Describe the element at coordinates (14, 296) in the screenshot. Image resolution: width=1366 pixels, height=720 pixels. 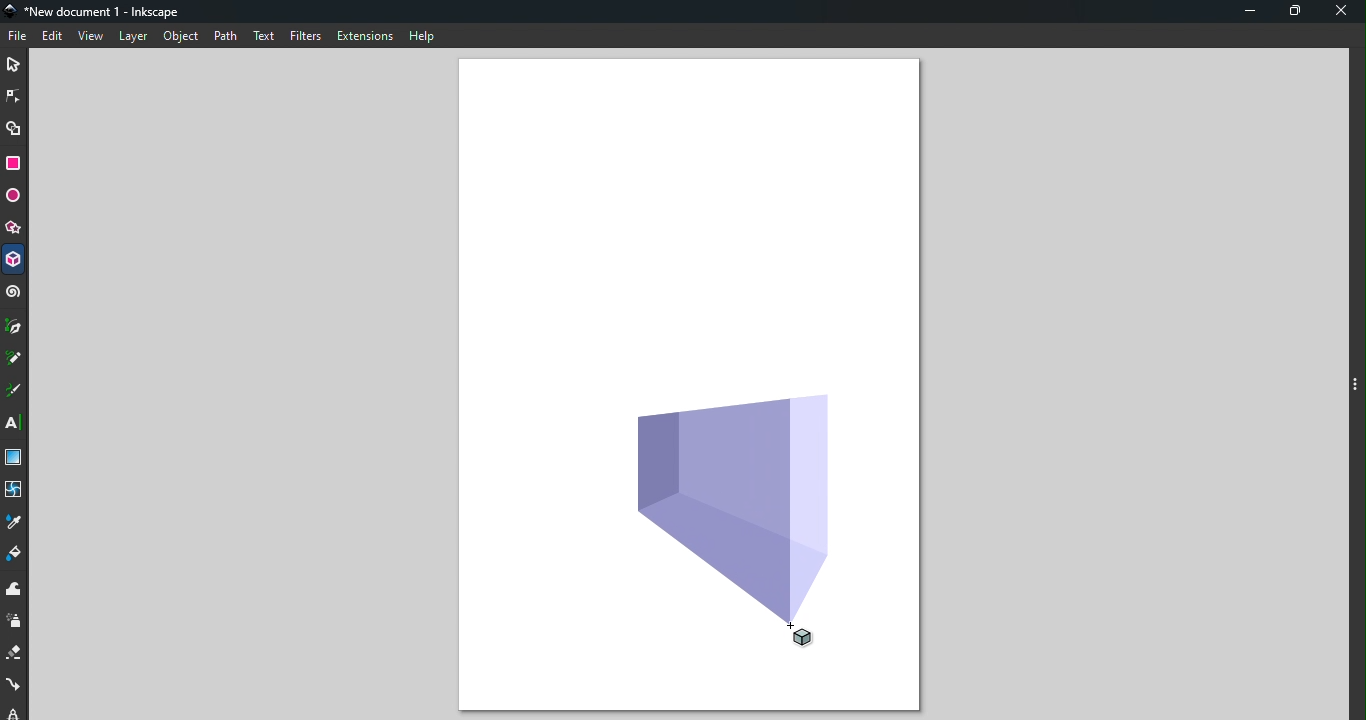
I see `Spiral tool` at that location.